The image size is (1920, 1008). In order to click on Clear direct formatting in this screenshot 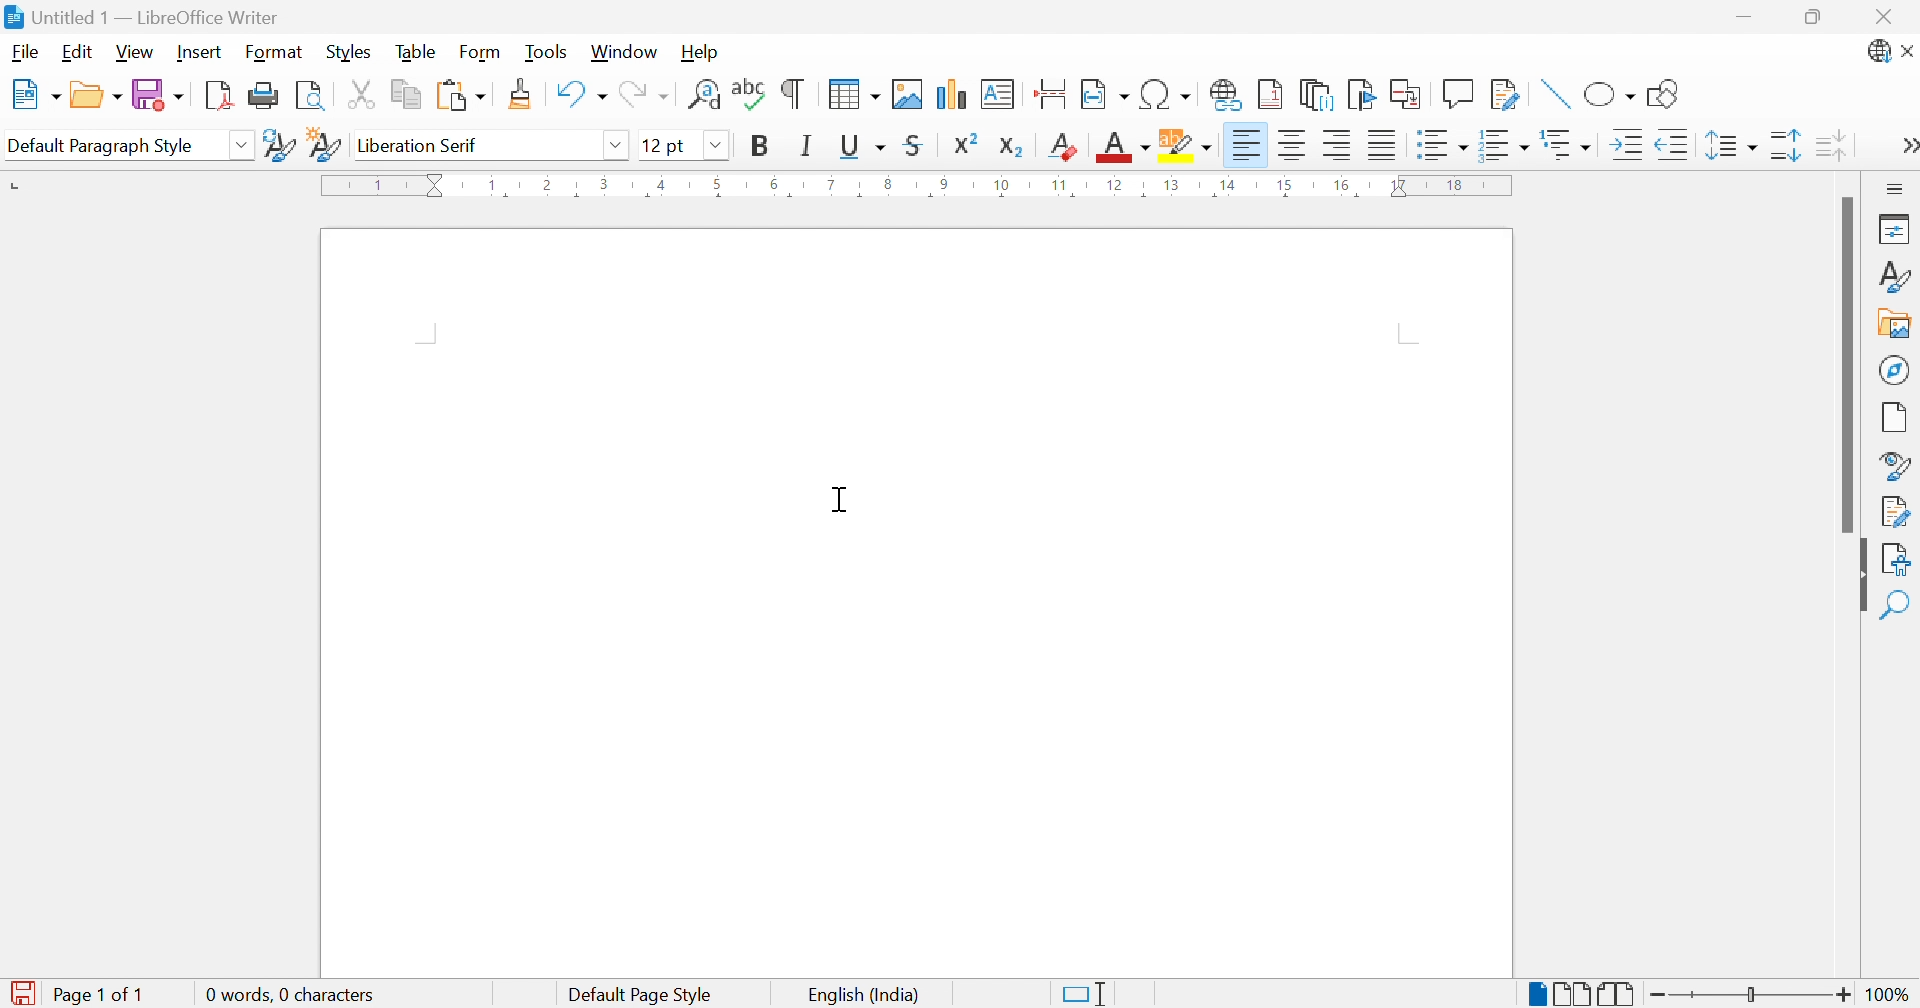, I will do `click(1066, 145)`.